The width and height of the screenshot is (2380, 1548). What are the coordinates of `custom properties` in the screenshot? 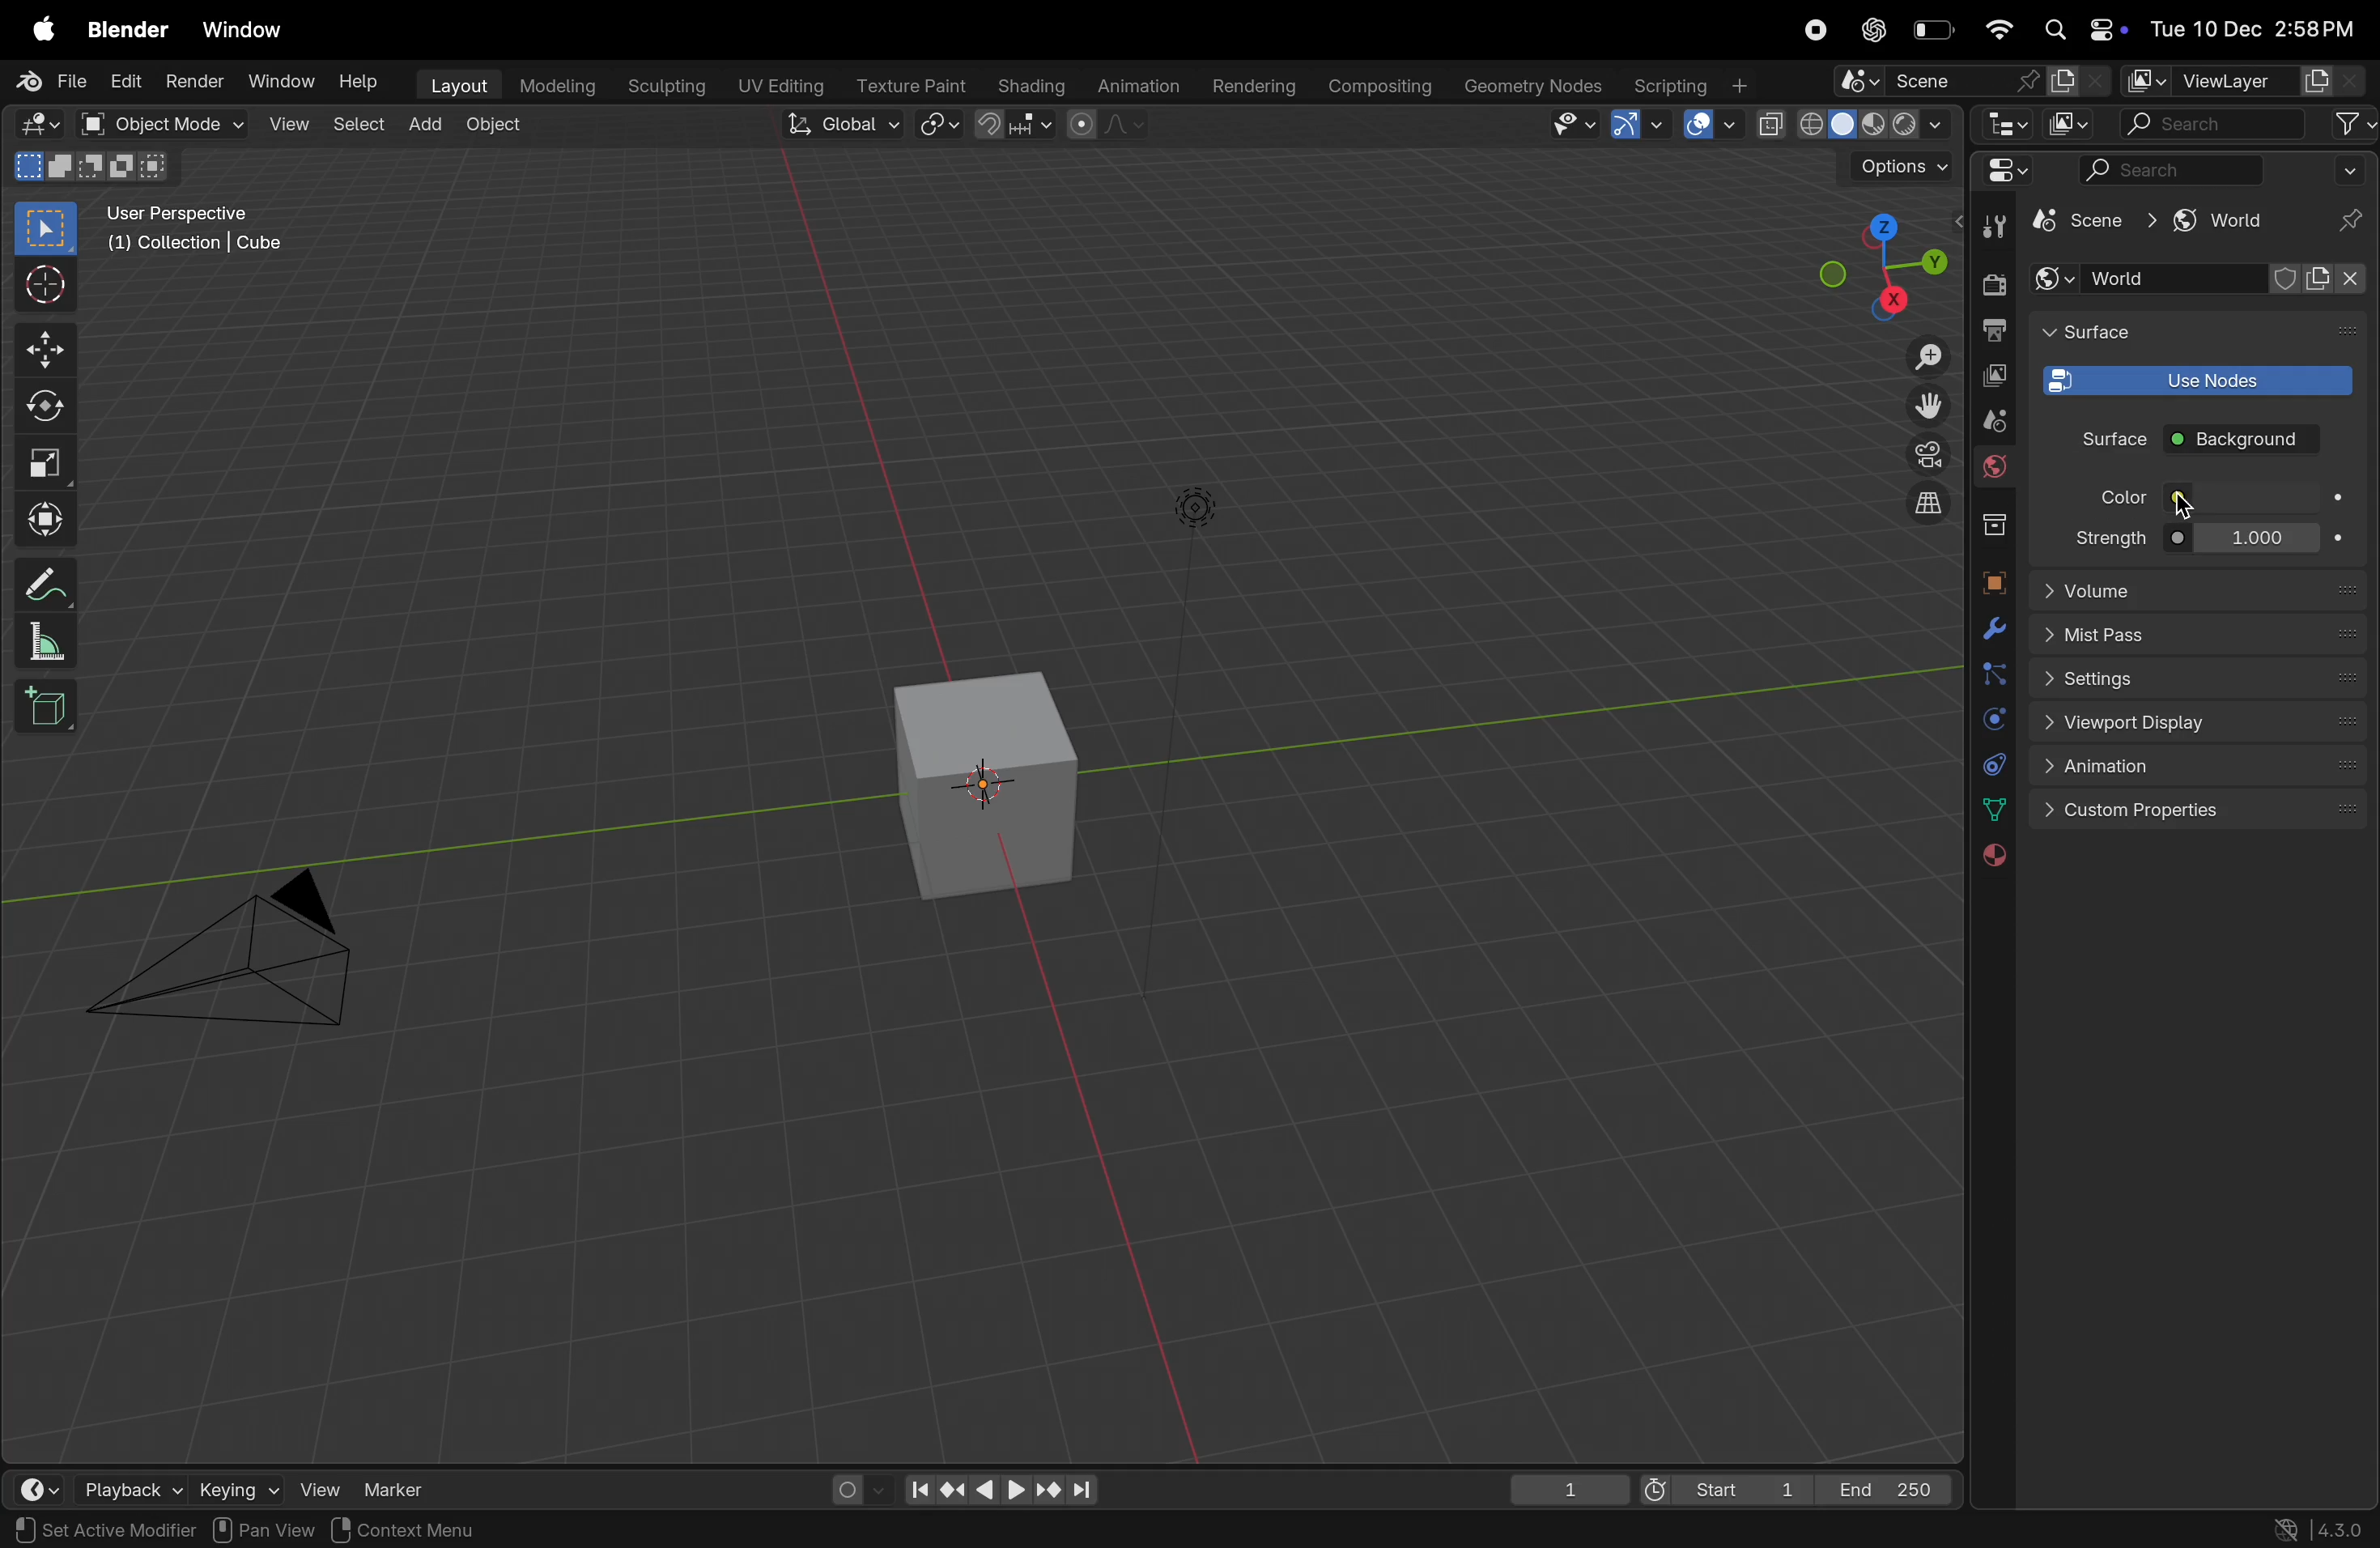 It's located at (2202, 810).